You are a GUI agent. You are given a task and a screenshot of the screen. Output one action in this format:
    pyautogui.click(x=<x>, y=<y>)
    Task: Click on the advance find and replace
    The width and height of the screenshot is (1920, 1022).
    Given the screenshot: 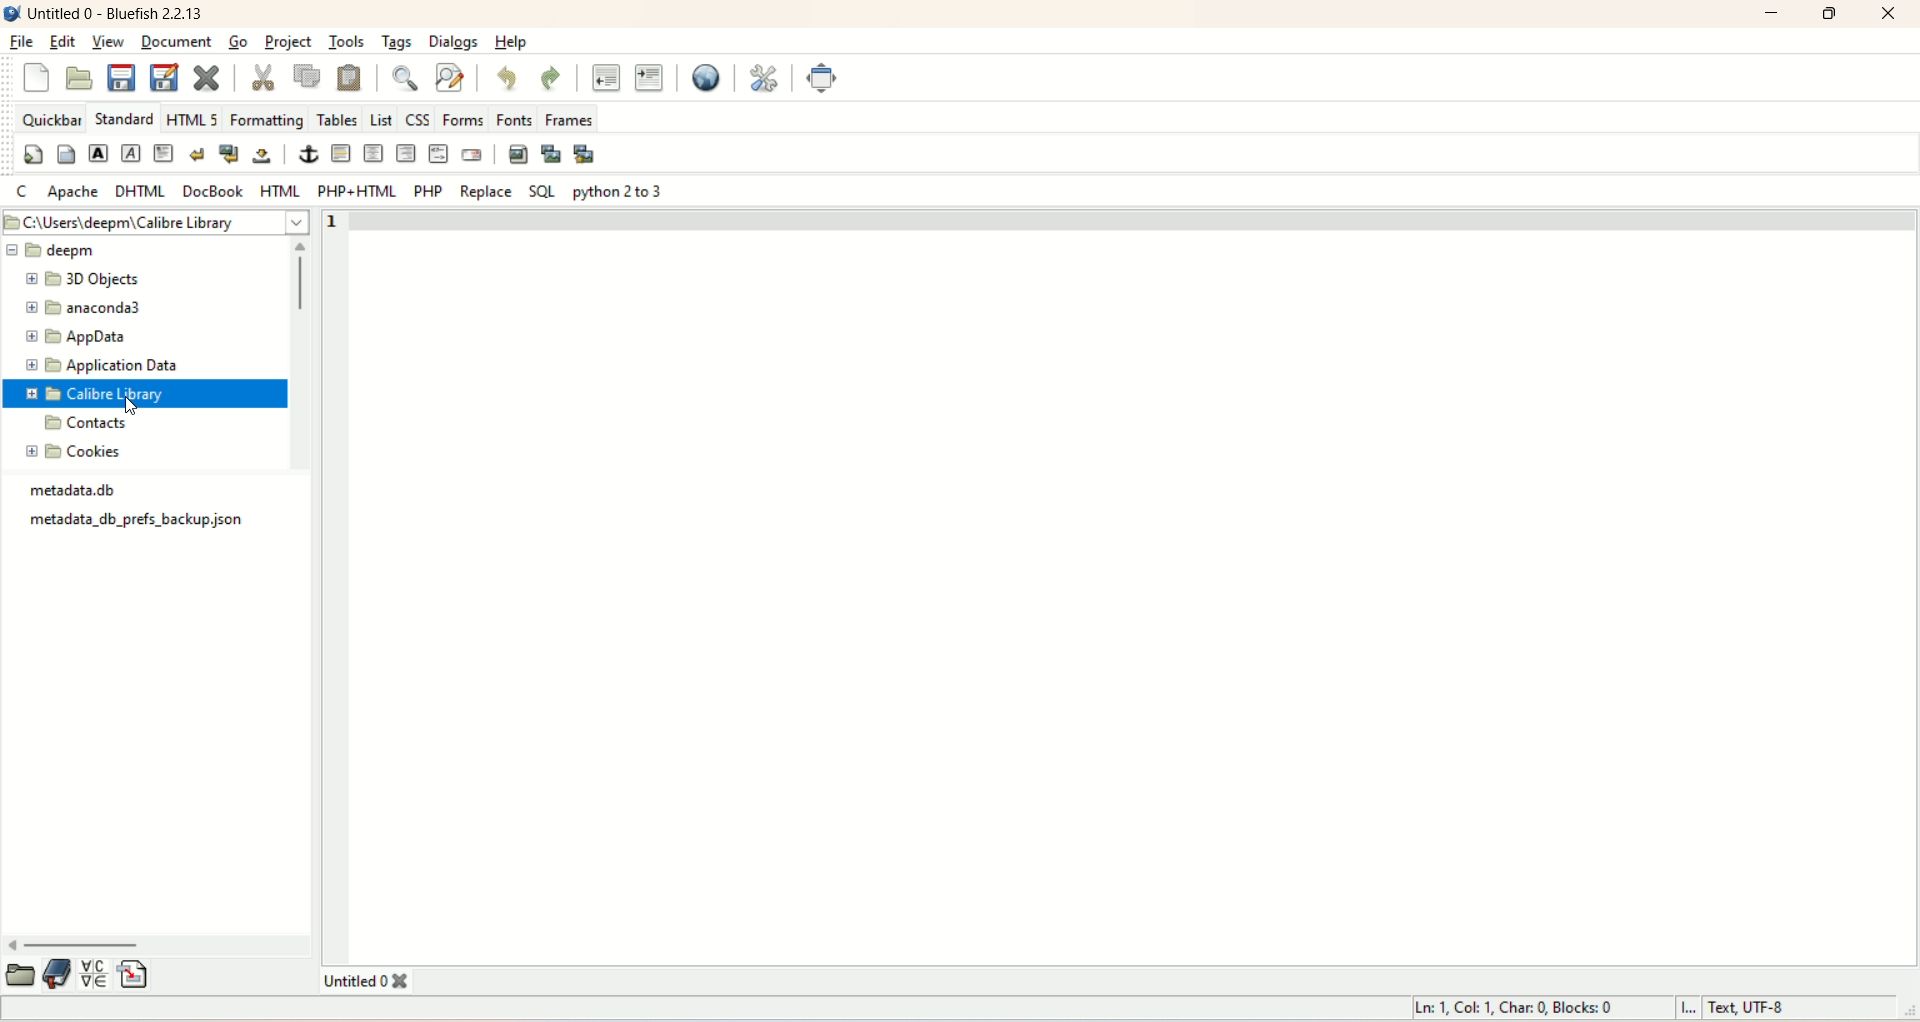 What is the action you would take?
    pyautogui.click(x=451, y=79)
    